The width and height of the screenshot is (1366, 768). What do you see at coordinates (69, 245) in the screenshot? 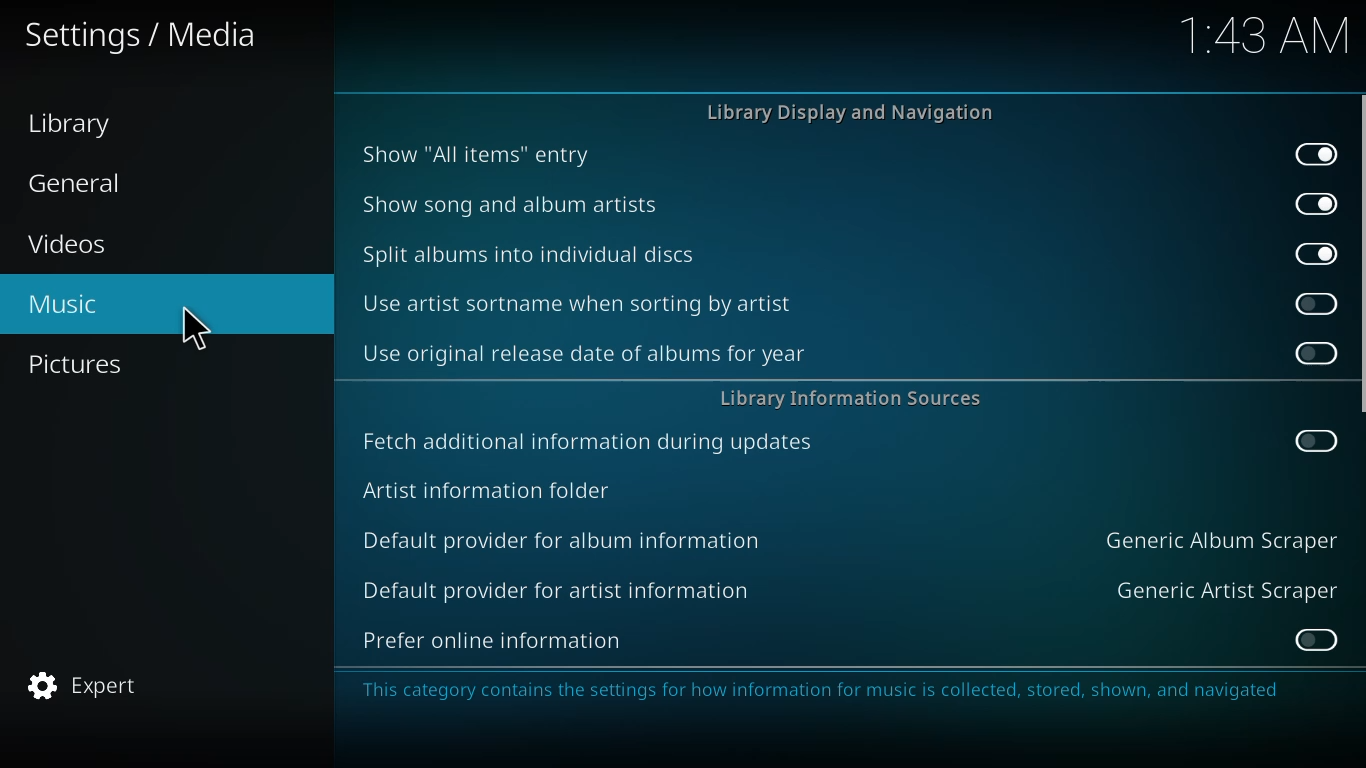
I see `videos` at bounding box center [69, 245].